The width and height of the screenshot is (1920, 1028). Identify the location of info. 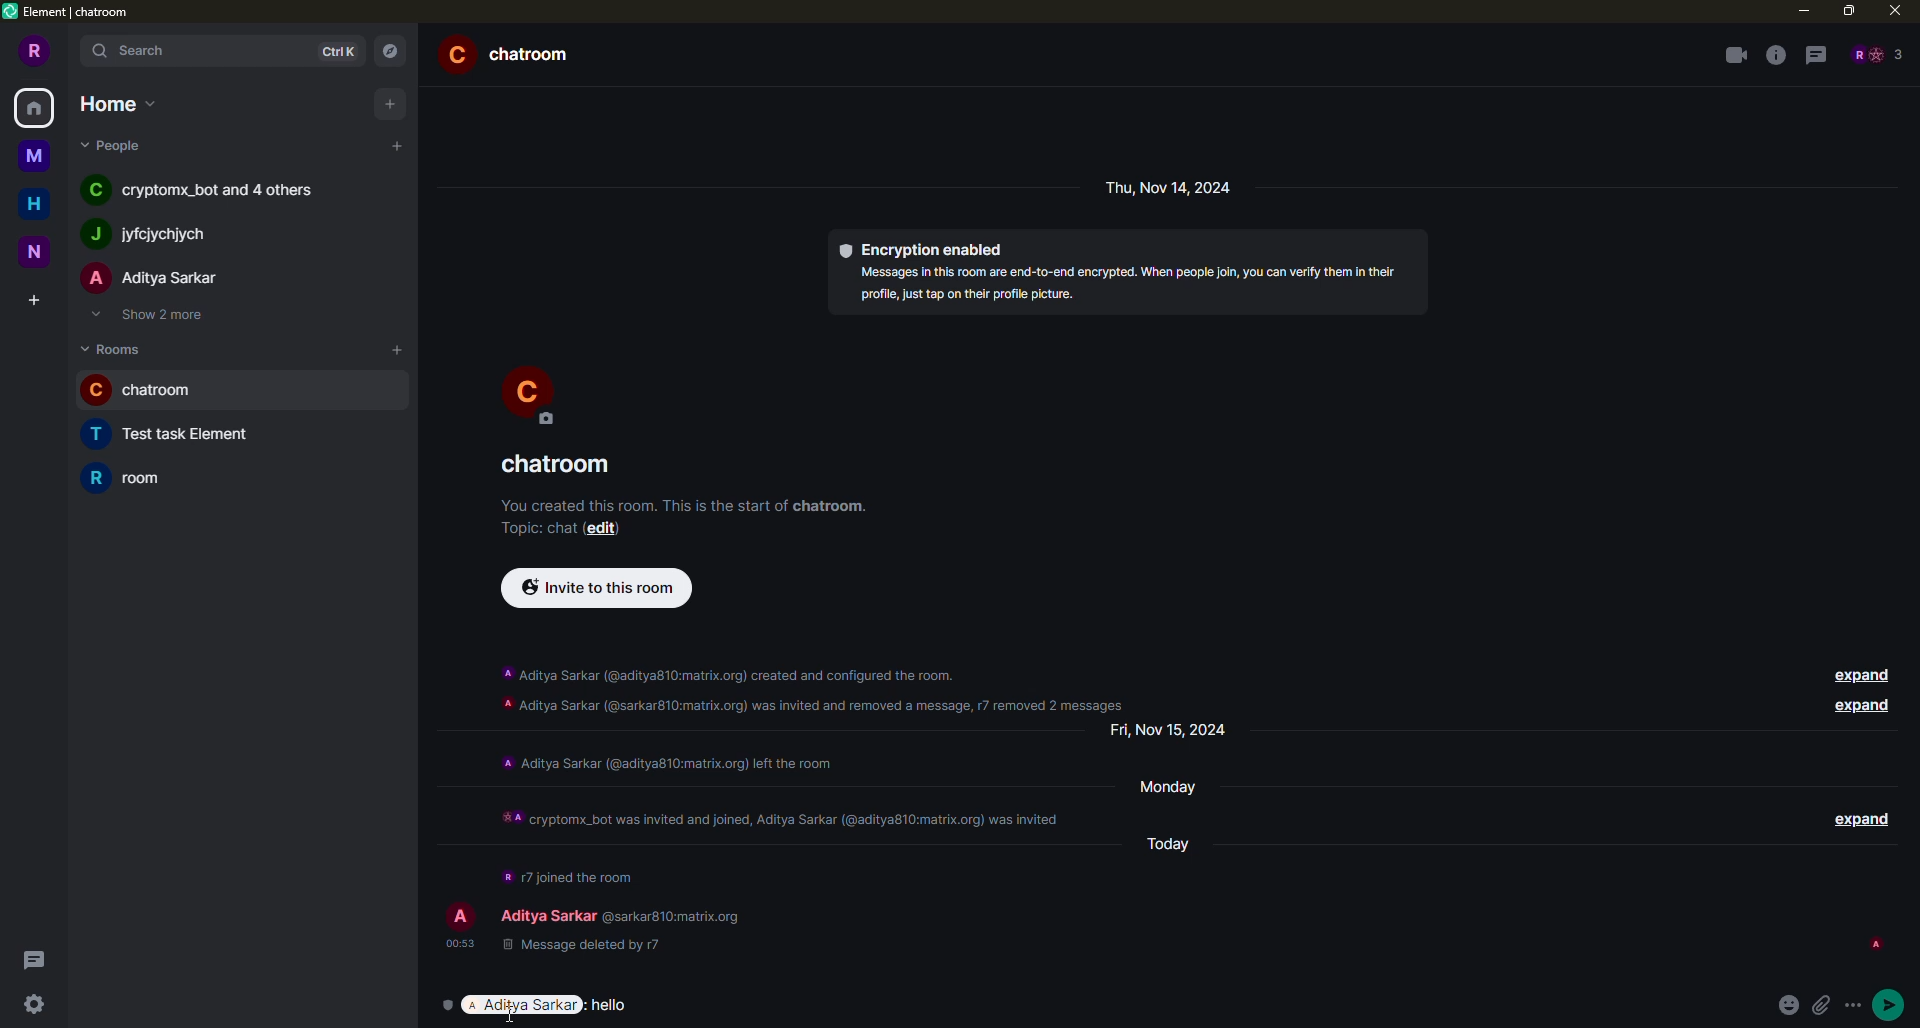
(817, 684).